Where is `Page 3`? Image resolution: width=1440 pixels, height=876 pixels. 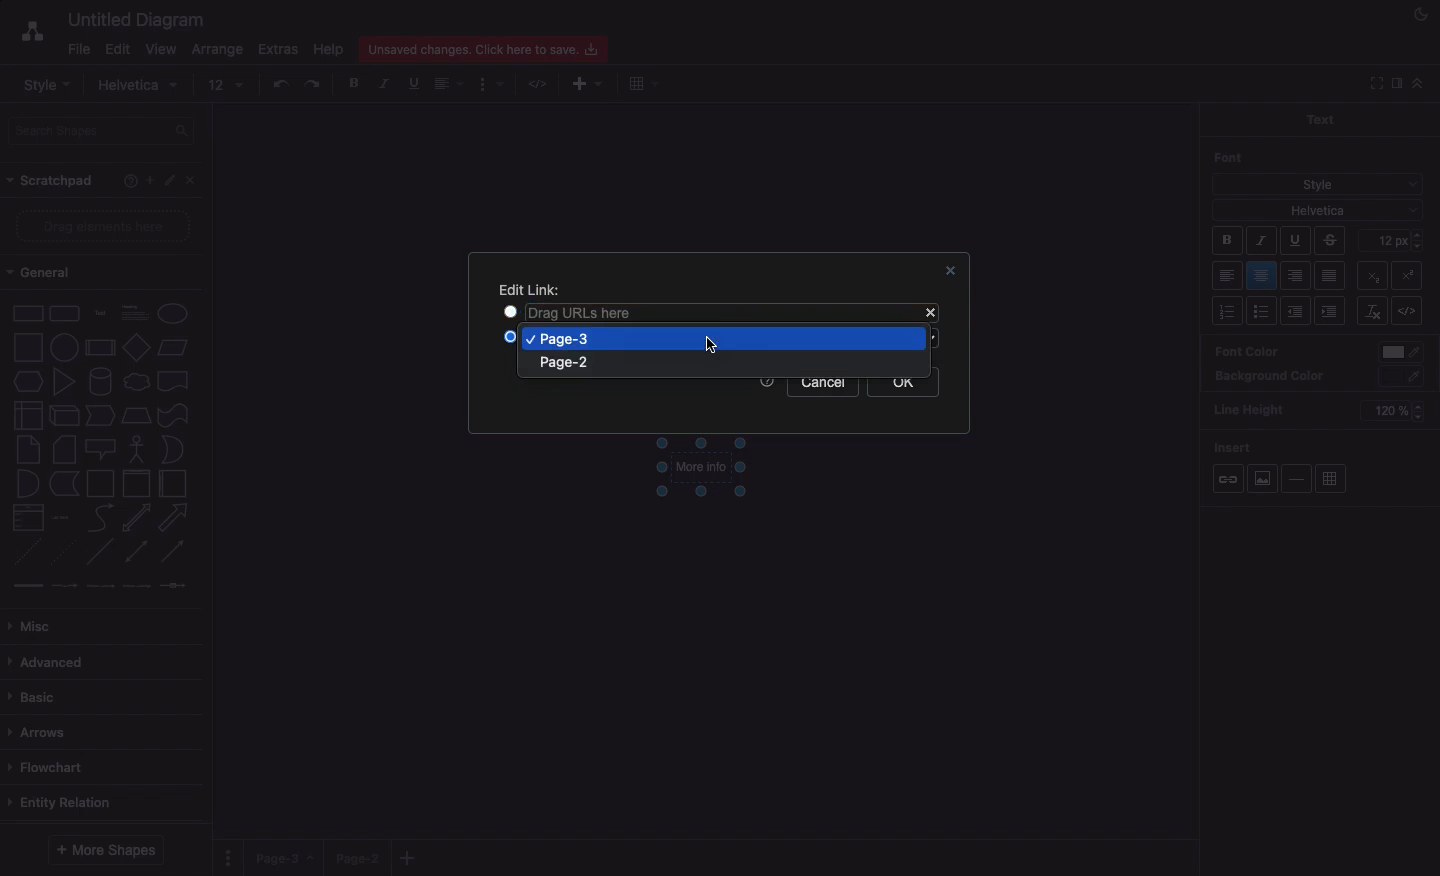 Page 3 is located at coordinates (282, 858).